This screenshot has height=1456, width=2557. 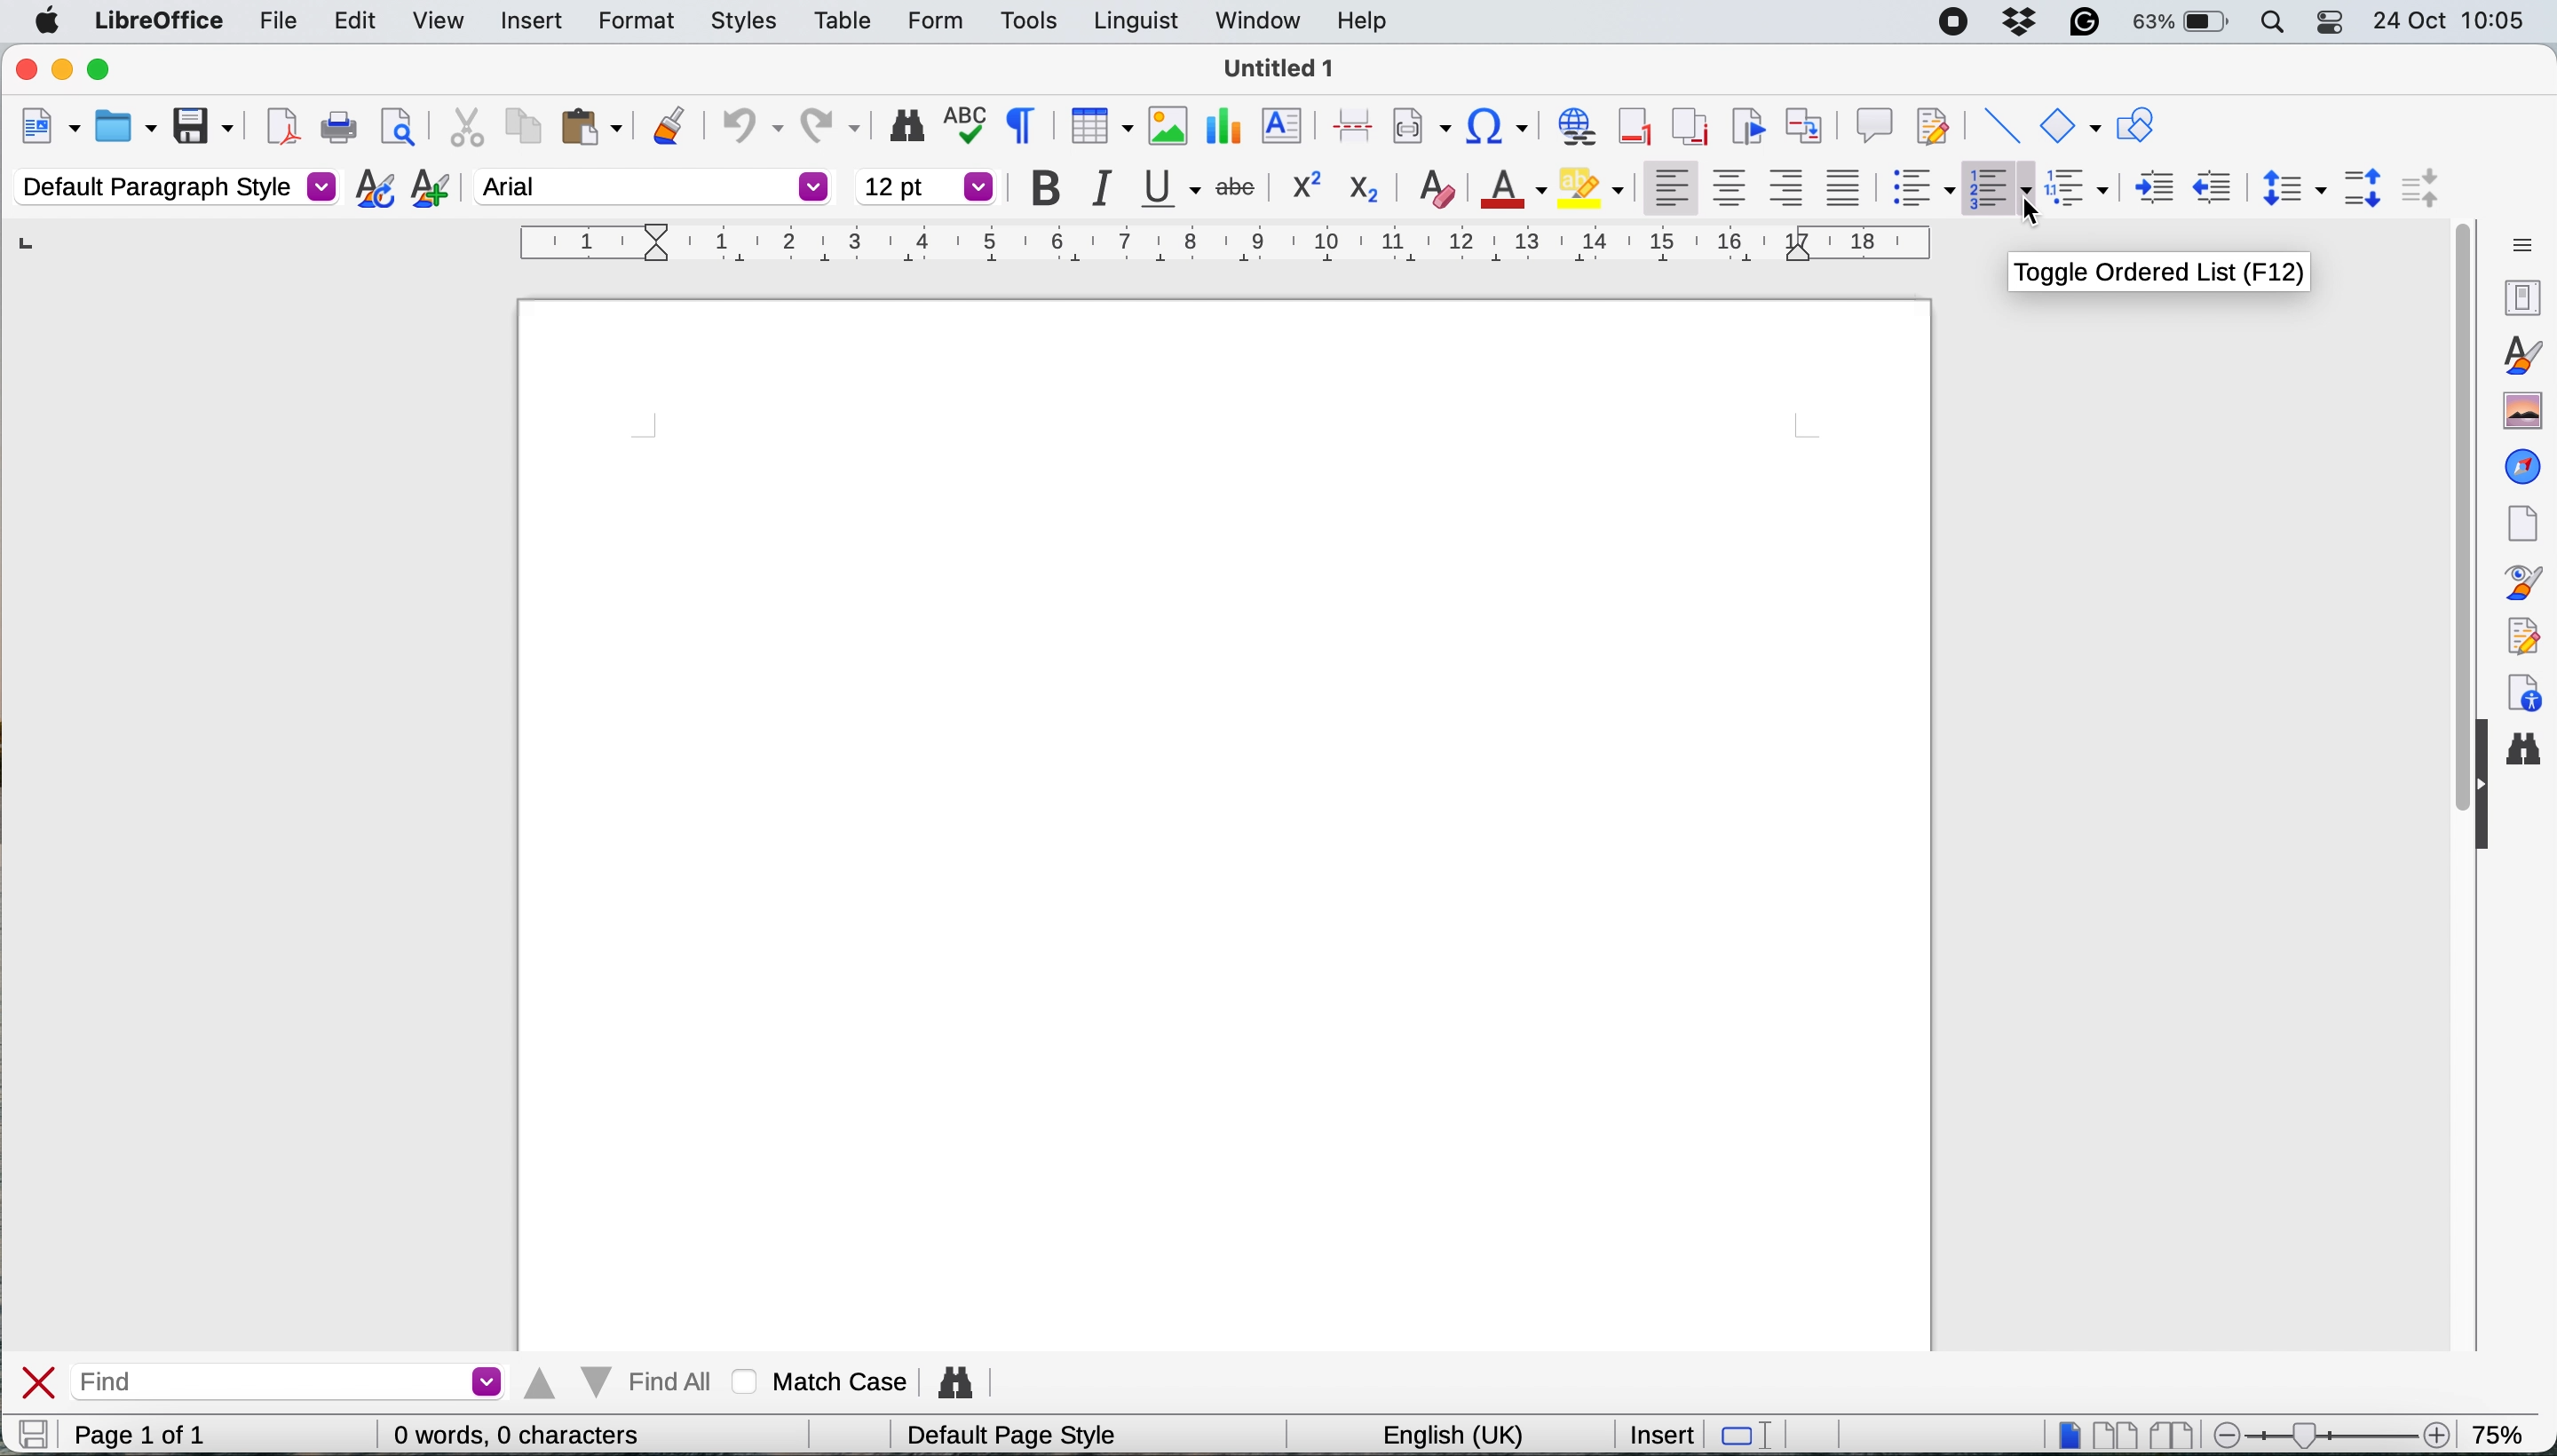 What do you see at coordinates (592, 126) in the screenshot?
I see `paste` at bounding box center [592, 126].